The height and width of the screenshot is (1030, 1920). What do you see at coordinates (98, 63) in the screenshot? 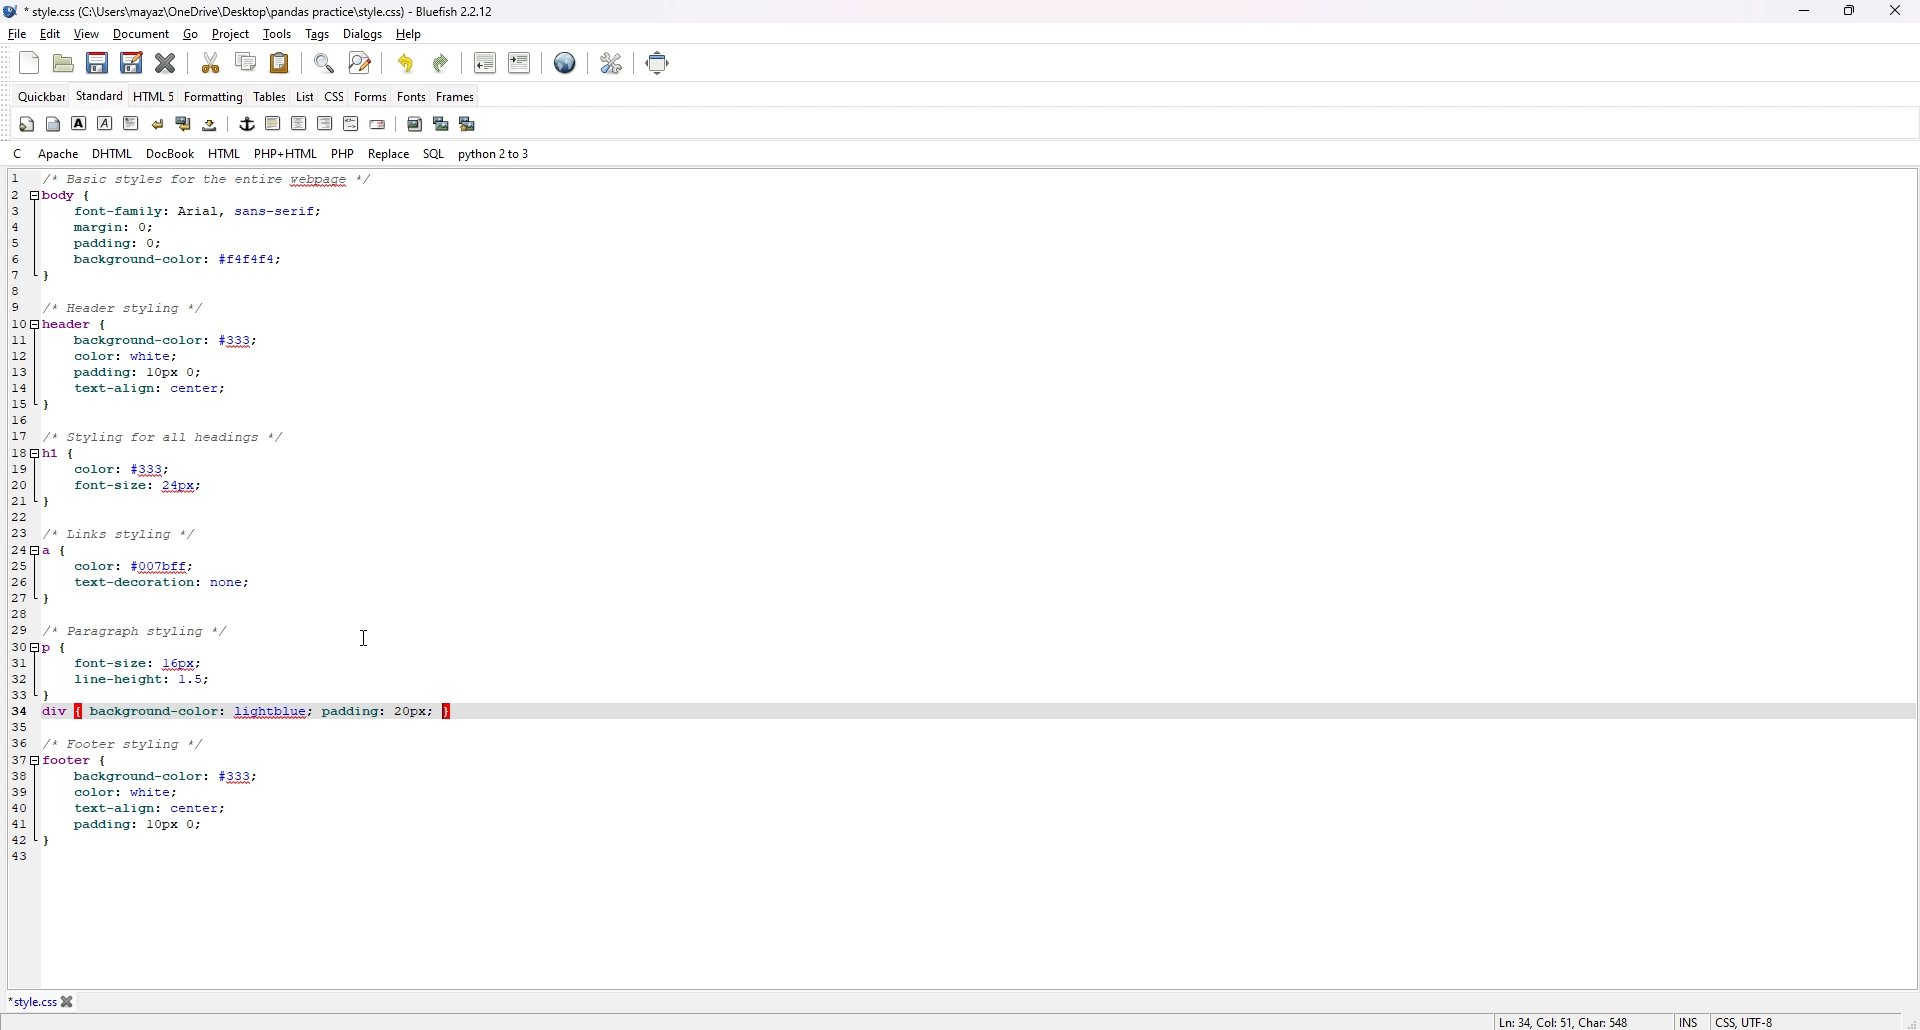
I see `save` at bounding box center [98, 63].